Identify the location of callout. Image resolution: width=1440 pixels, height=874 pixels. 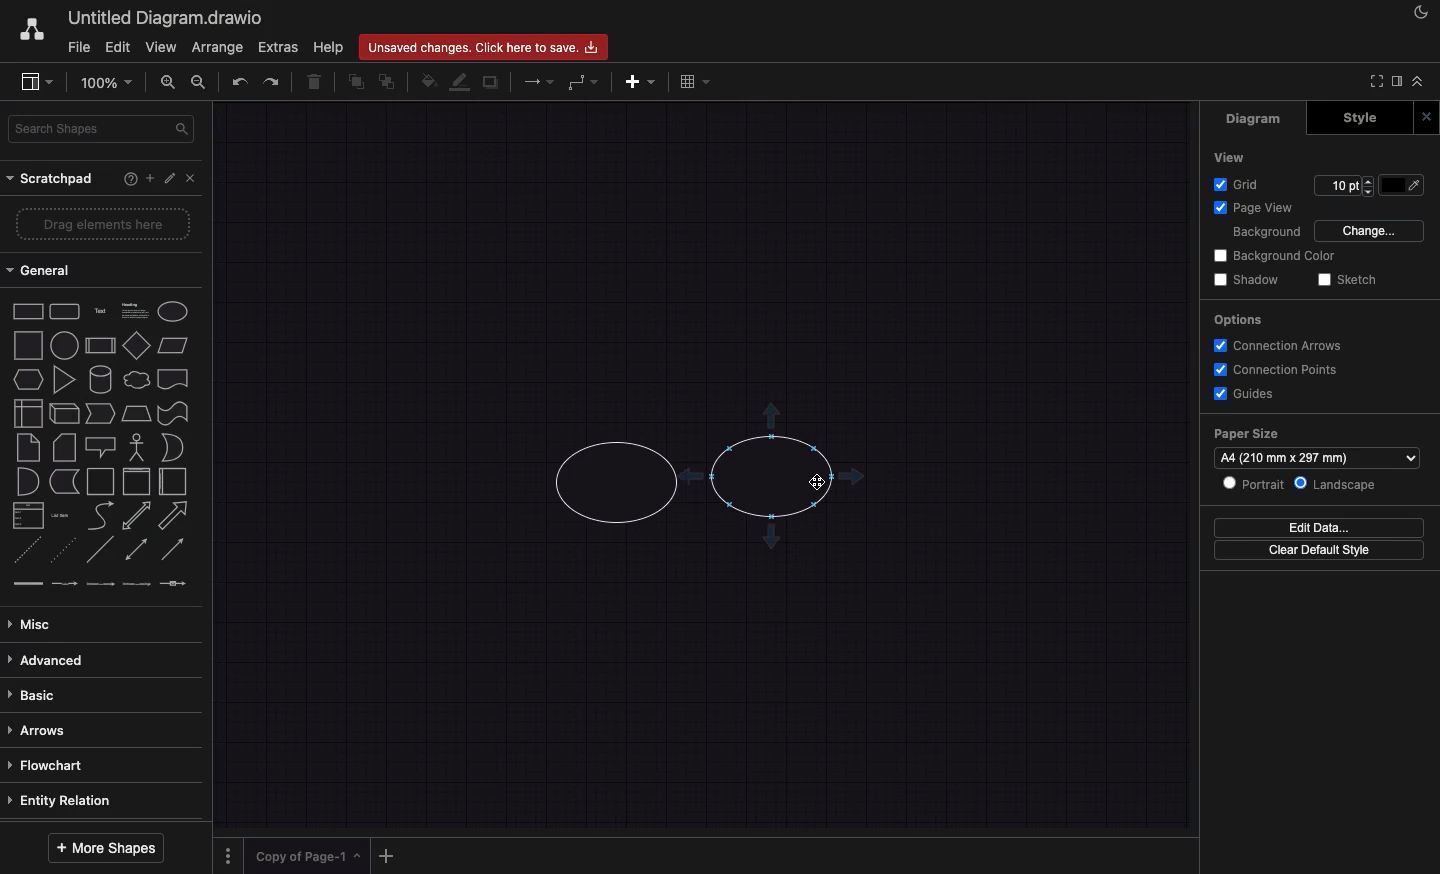
(102, 448).